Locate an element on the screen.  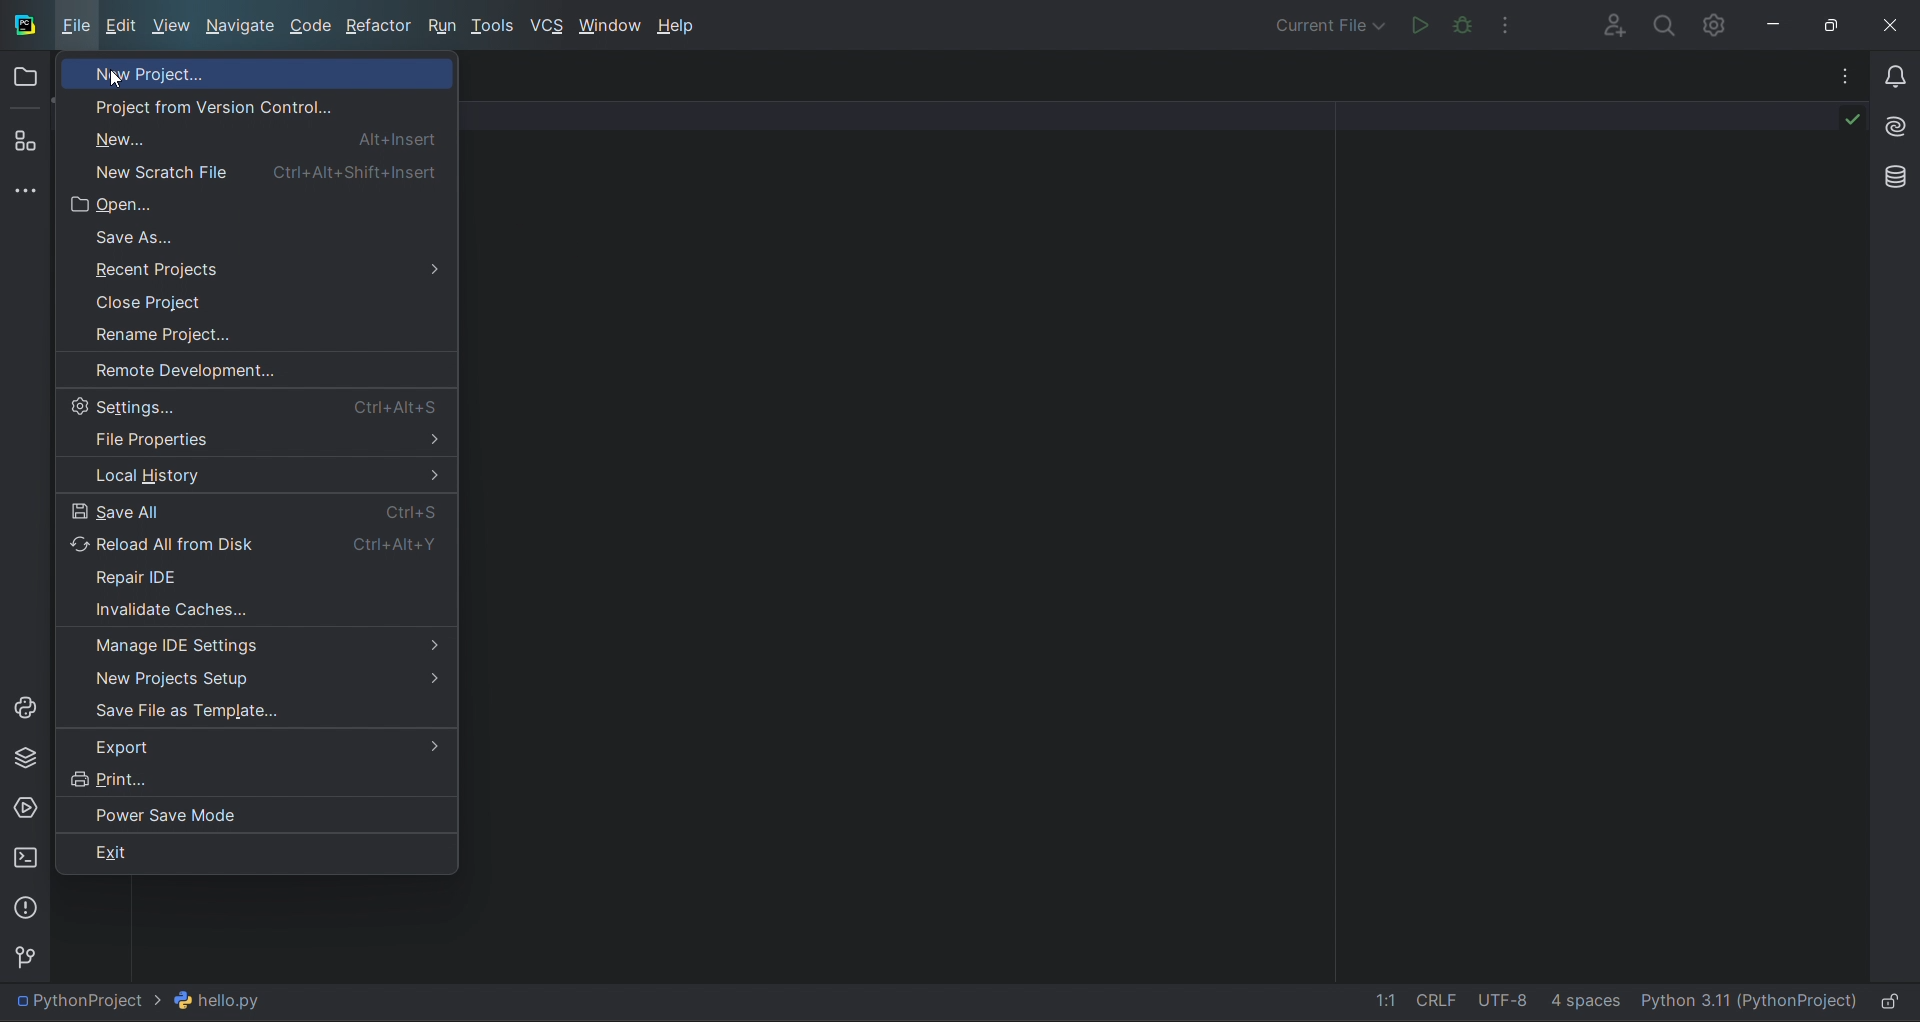
structure is located at coordinates (26, 142).